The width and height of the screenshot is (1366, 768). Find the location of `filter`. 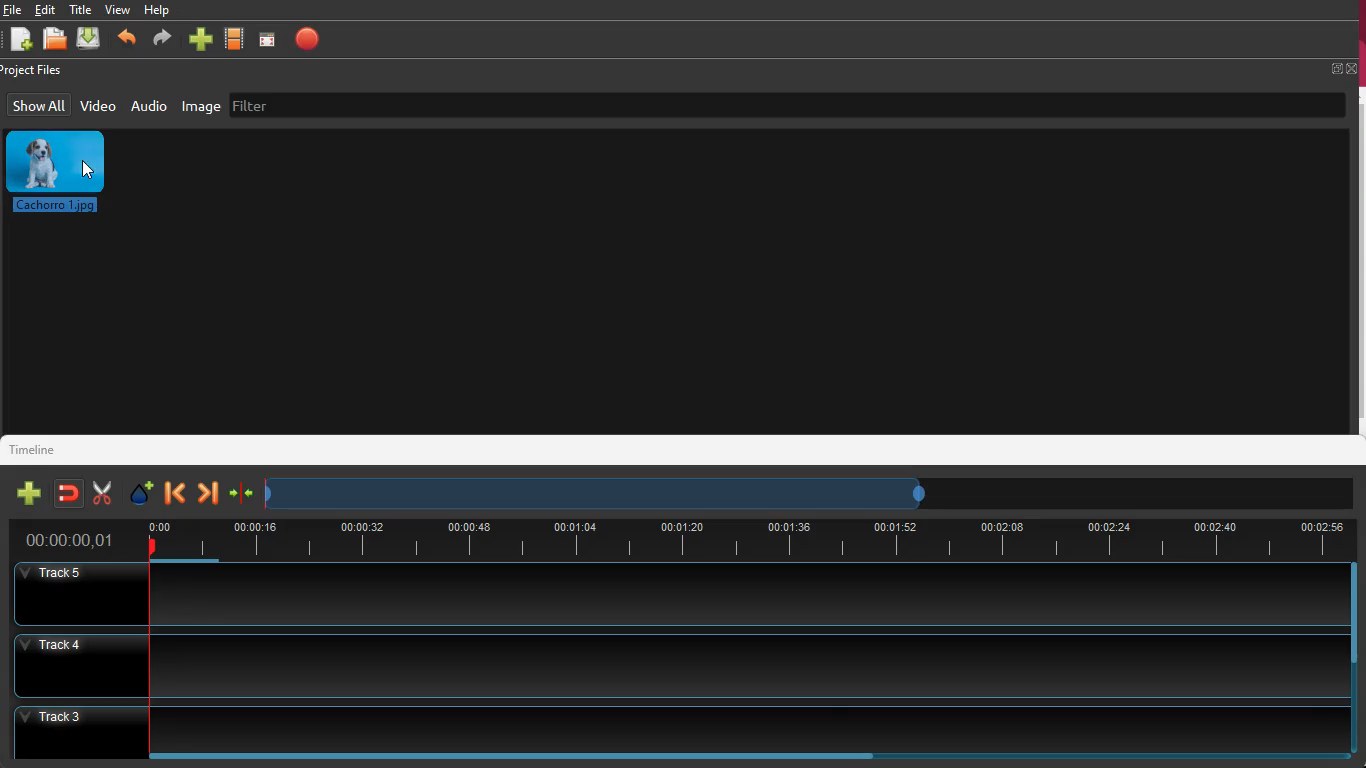

filter is located at coordinates (274, 108).